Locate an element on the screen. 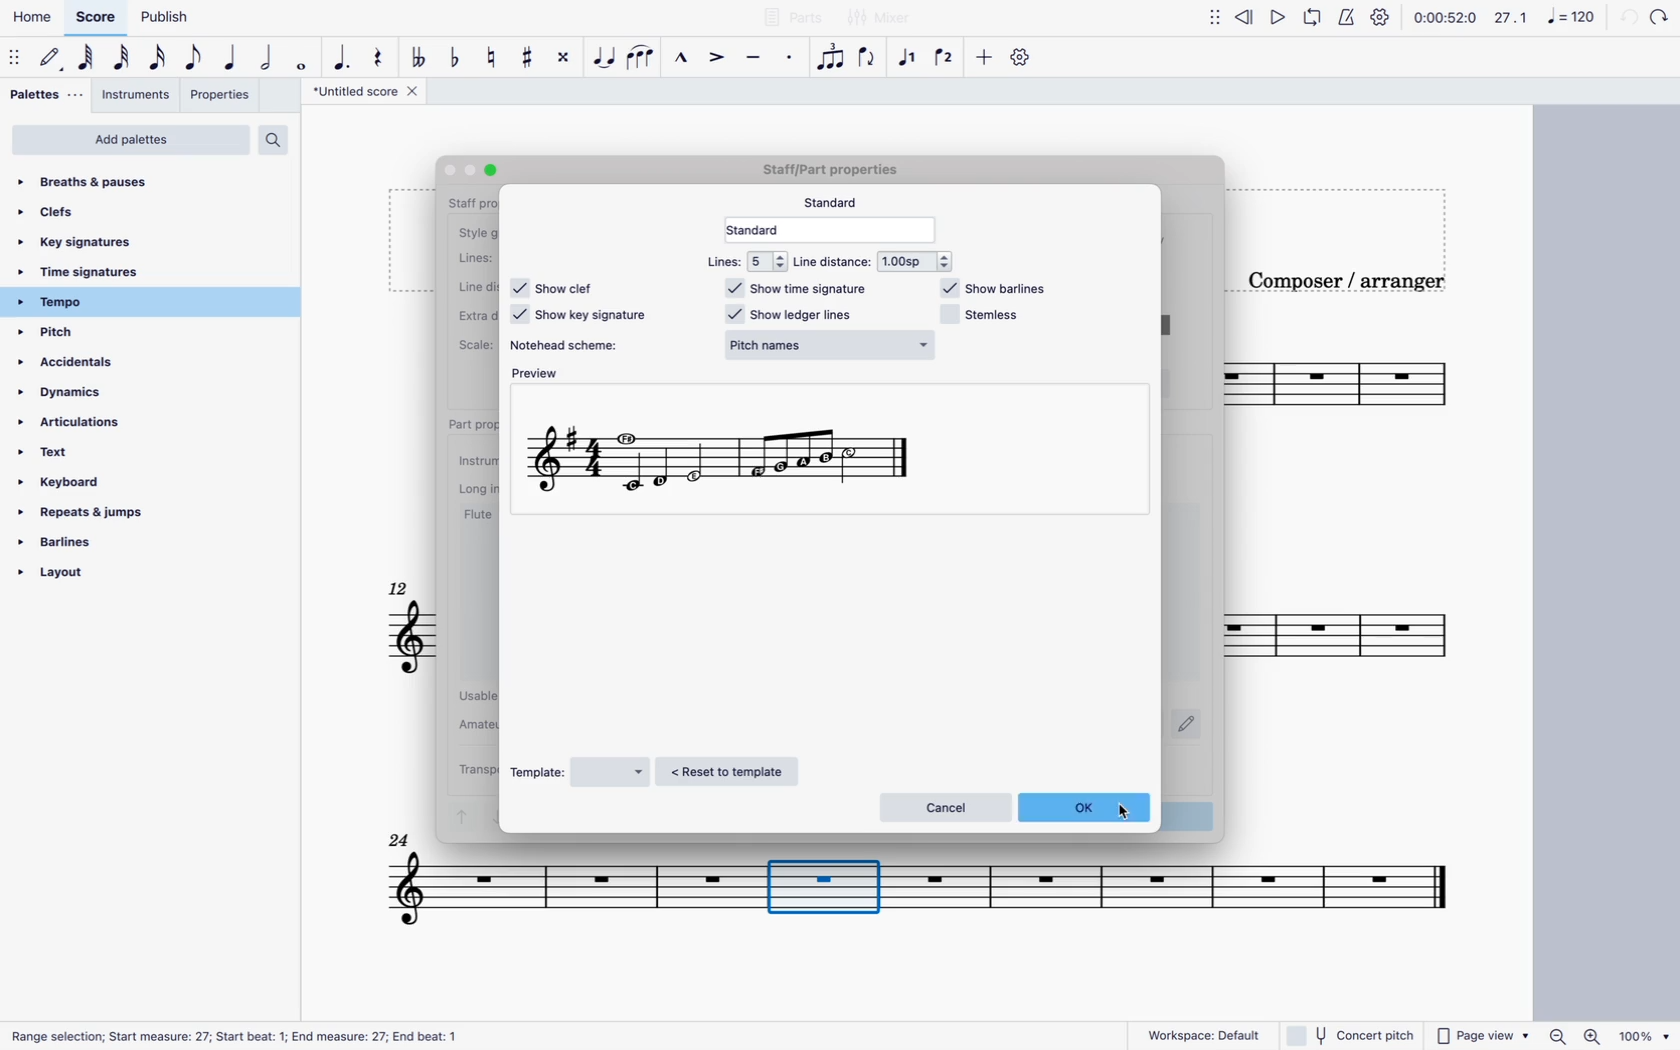 This screenshot has height=1050, width=1680. double note is located at coordinates (267, 57).